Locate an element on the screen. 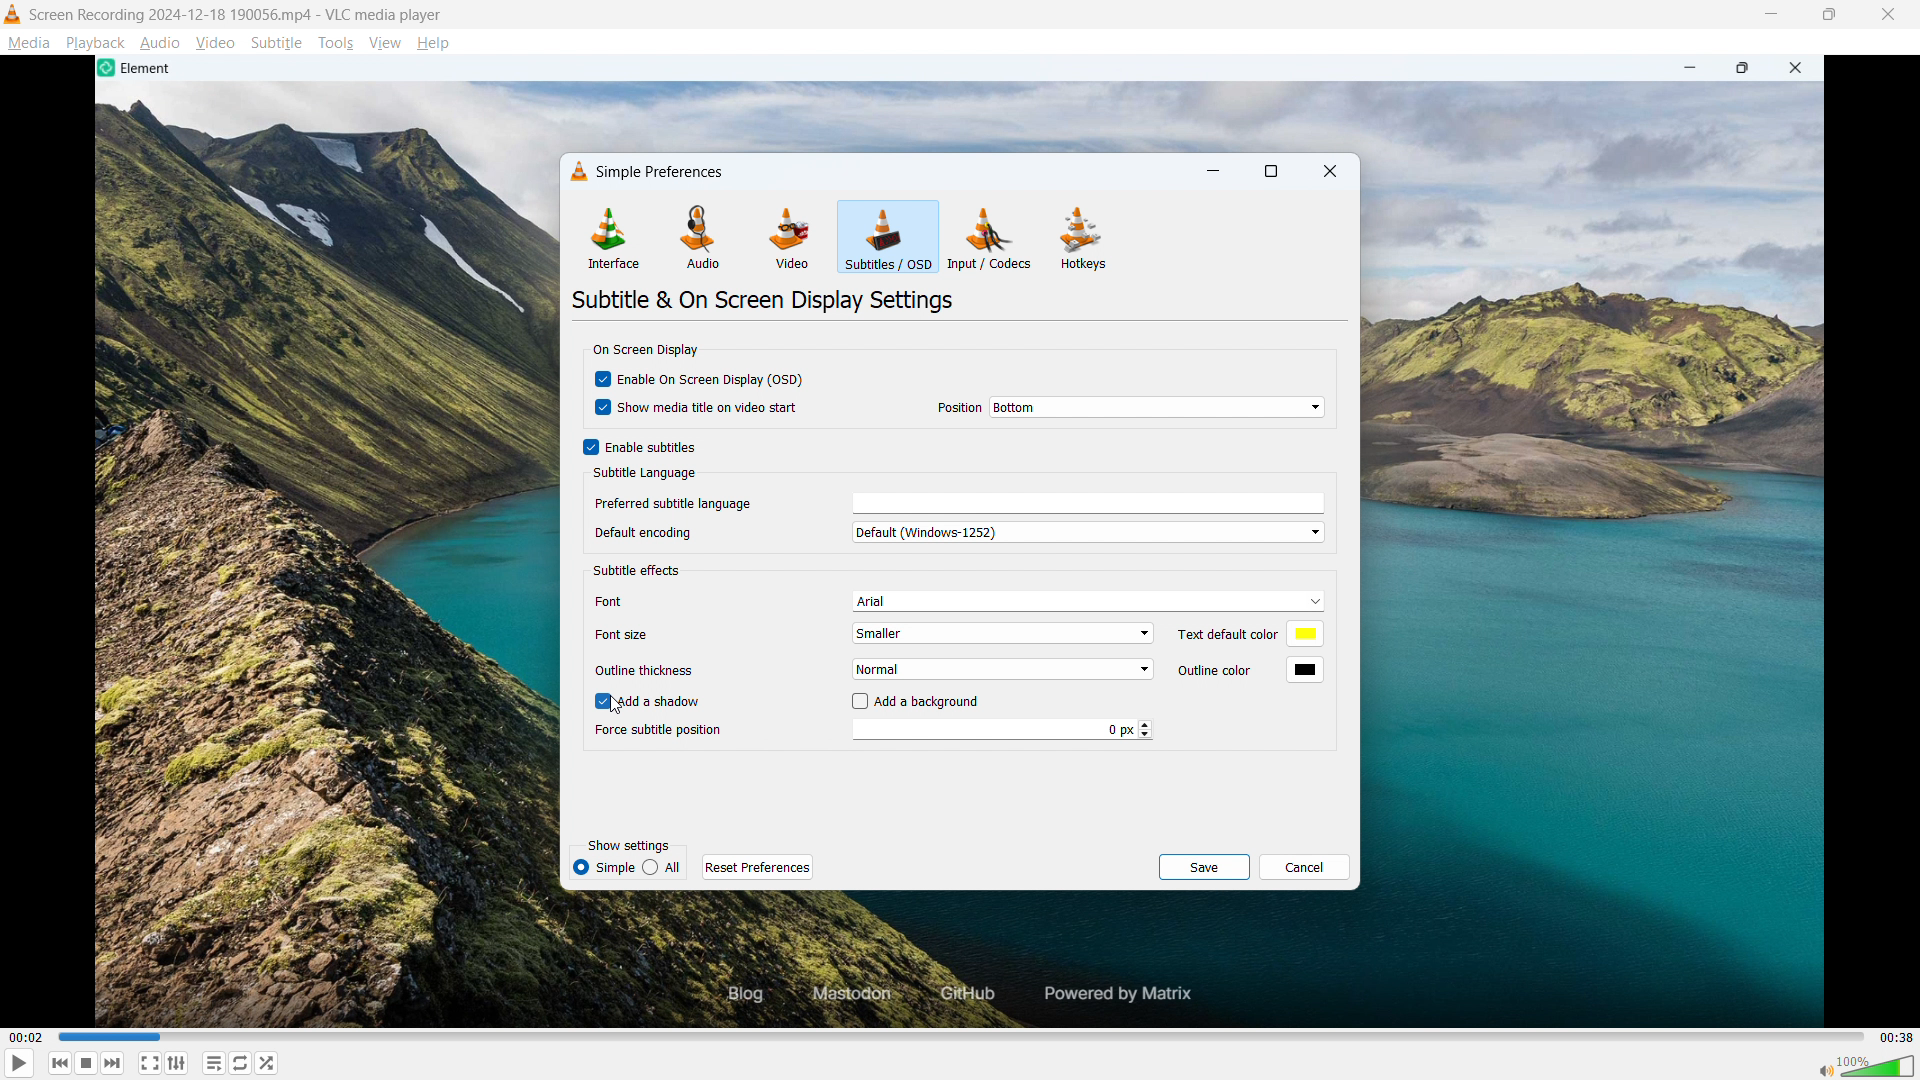 This screenshot has width=1920, height=1080. Interface  is located at coordinates (614, 238).